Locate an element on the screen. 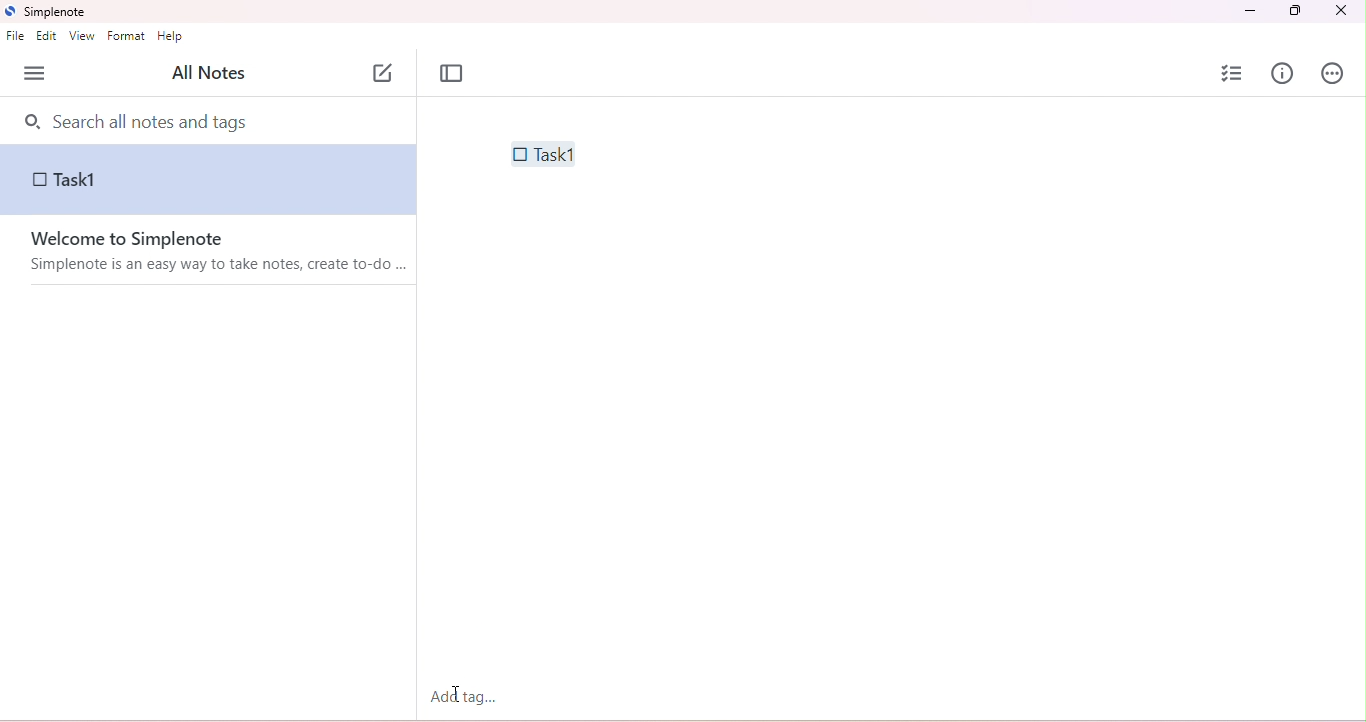 This screenshot has width=1366, height=722. note is located at coordinates (209, 180).